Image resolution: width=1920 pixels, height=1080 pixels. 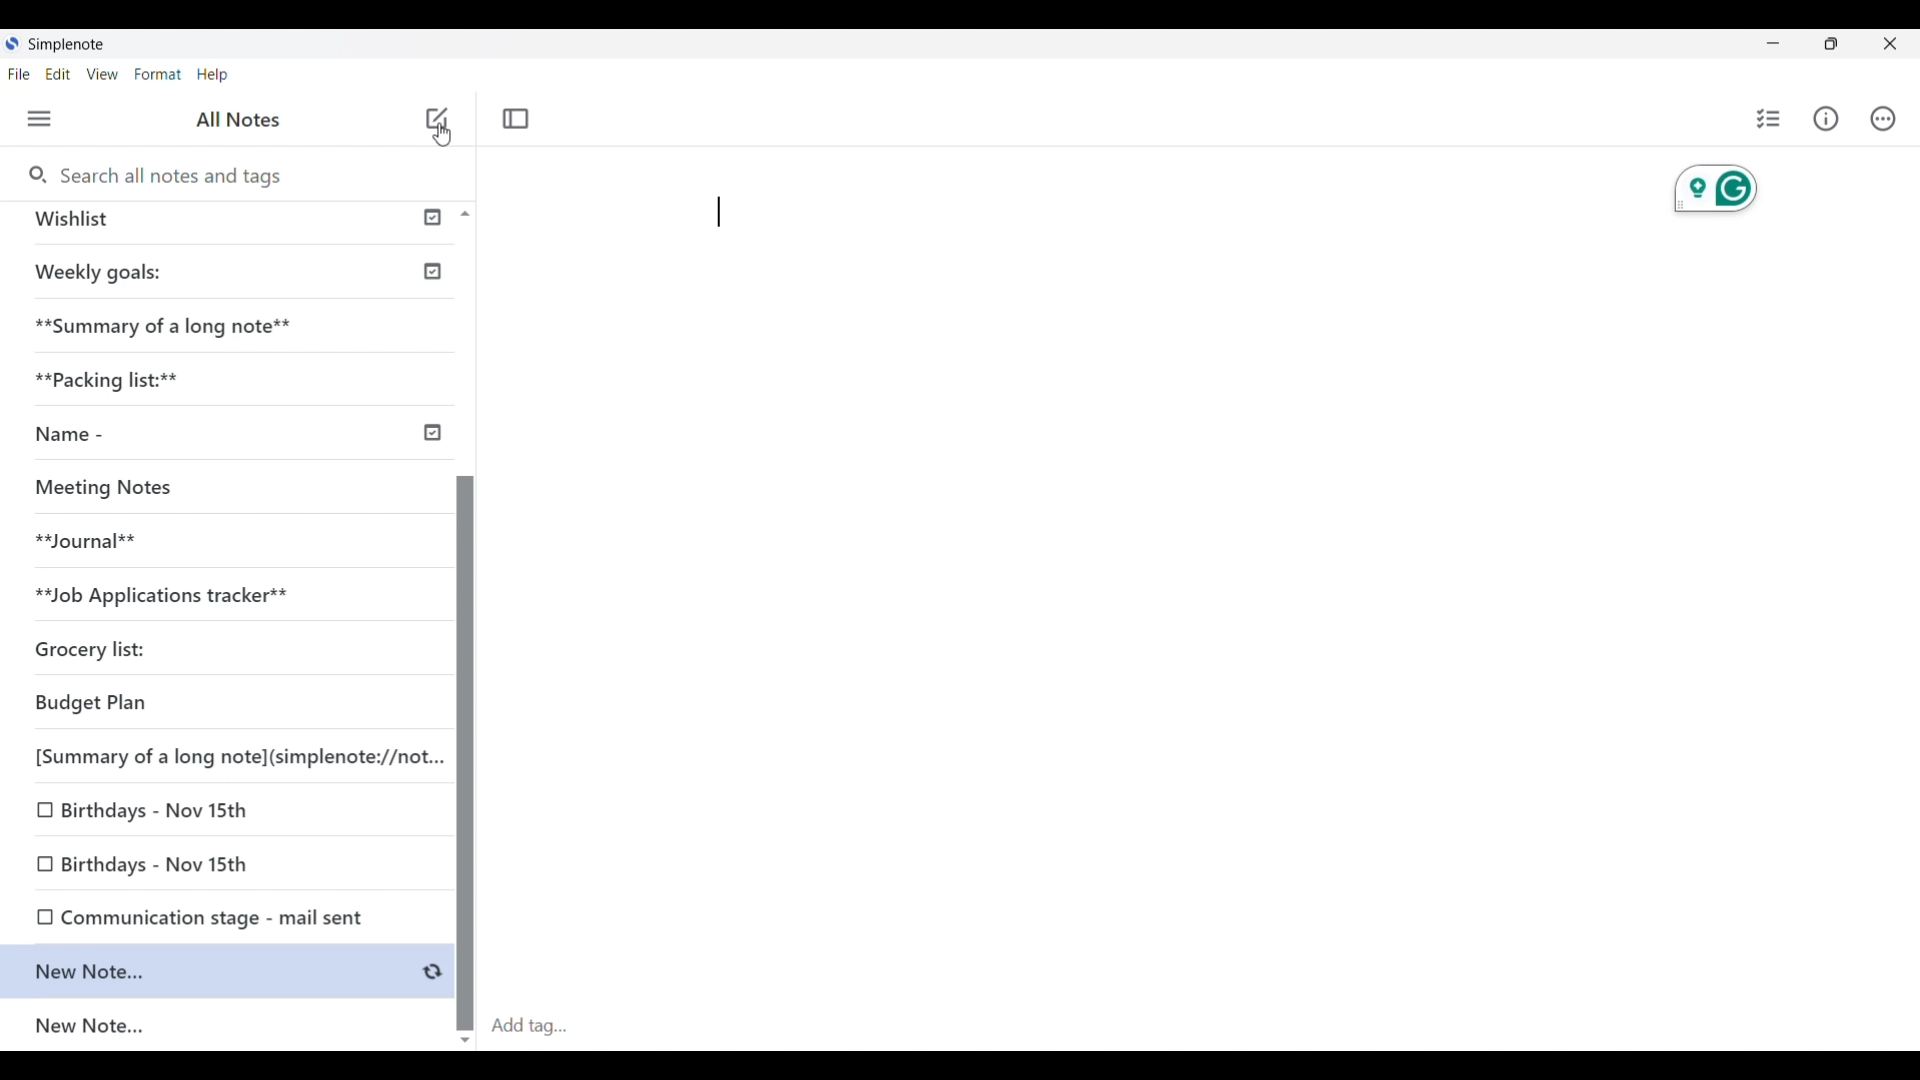 I want to click on Minimize, so click(x=1773, y=43).